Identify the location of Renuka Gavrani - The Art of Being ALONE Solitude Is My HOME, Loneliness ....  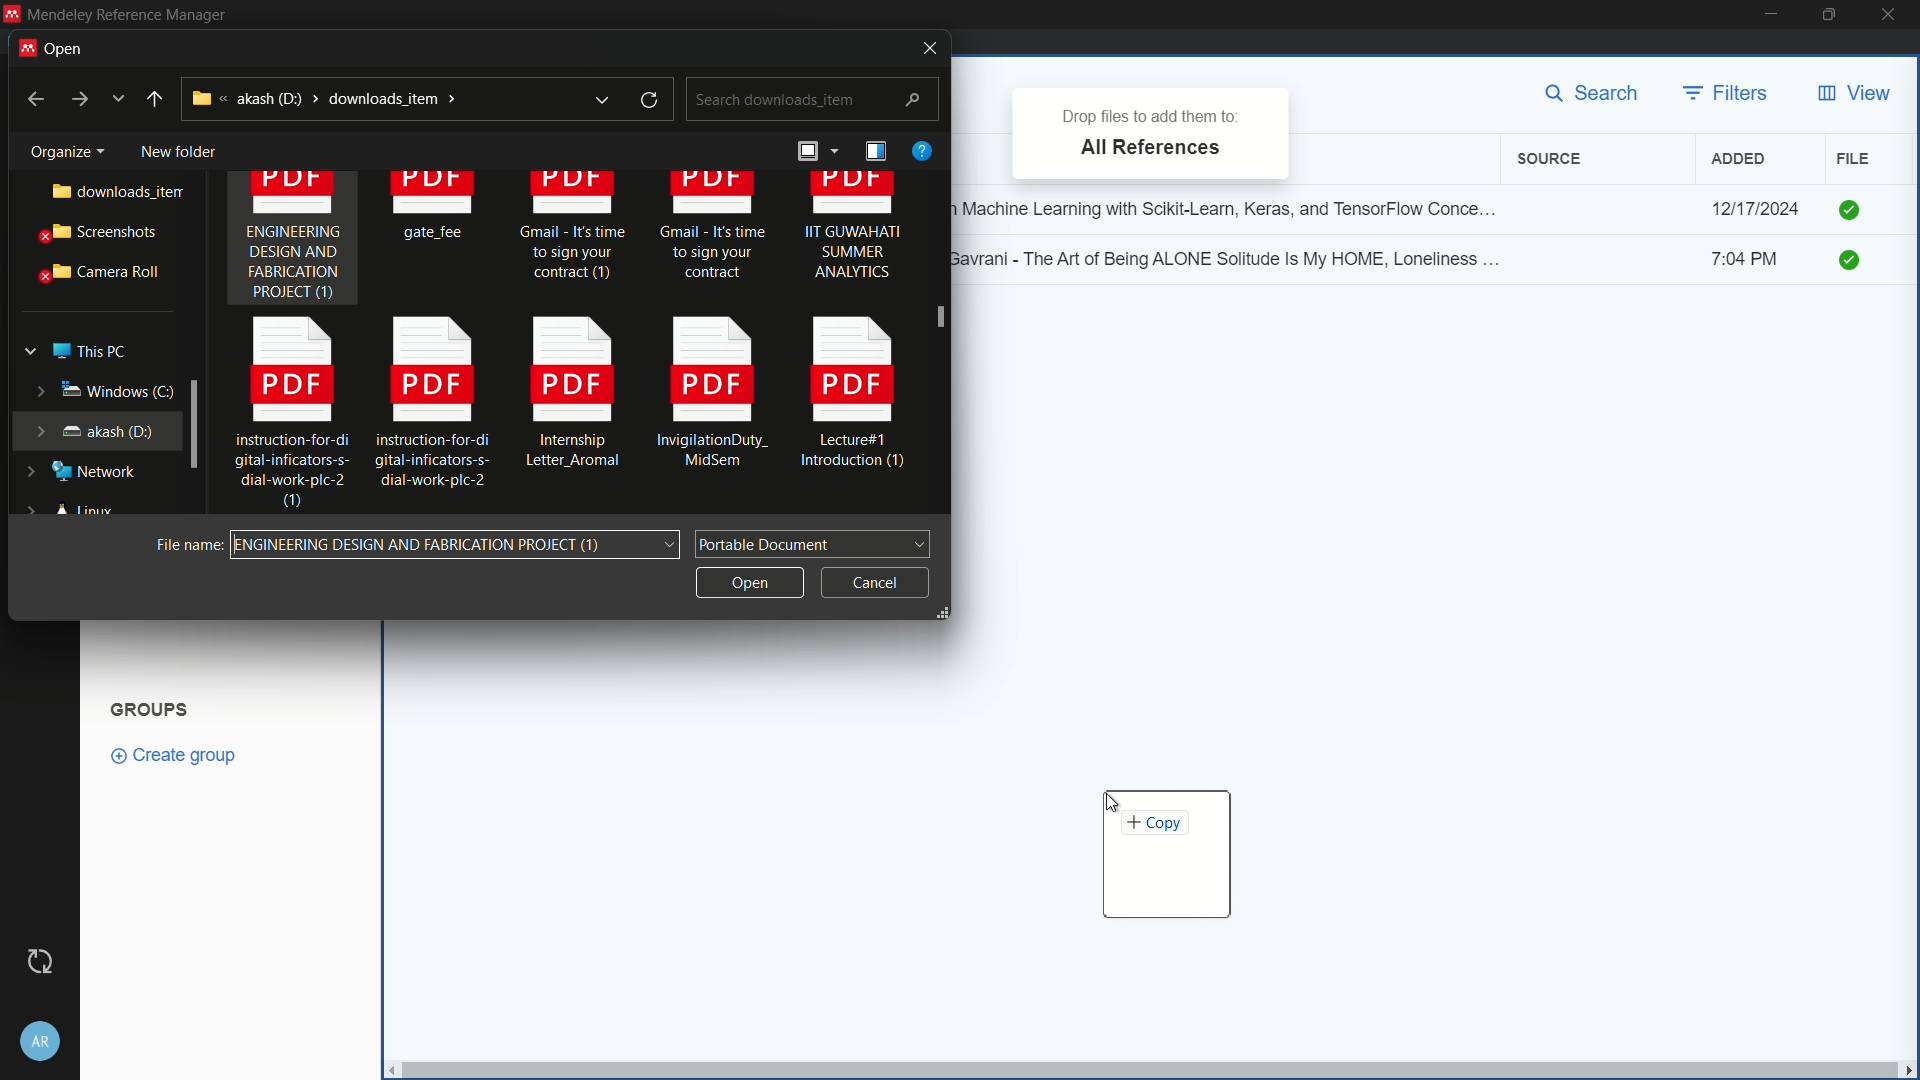
(1236, 257).